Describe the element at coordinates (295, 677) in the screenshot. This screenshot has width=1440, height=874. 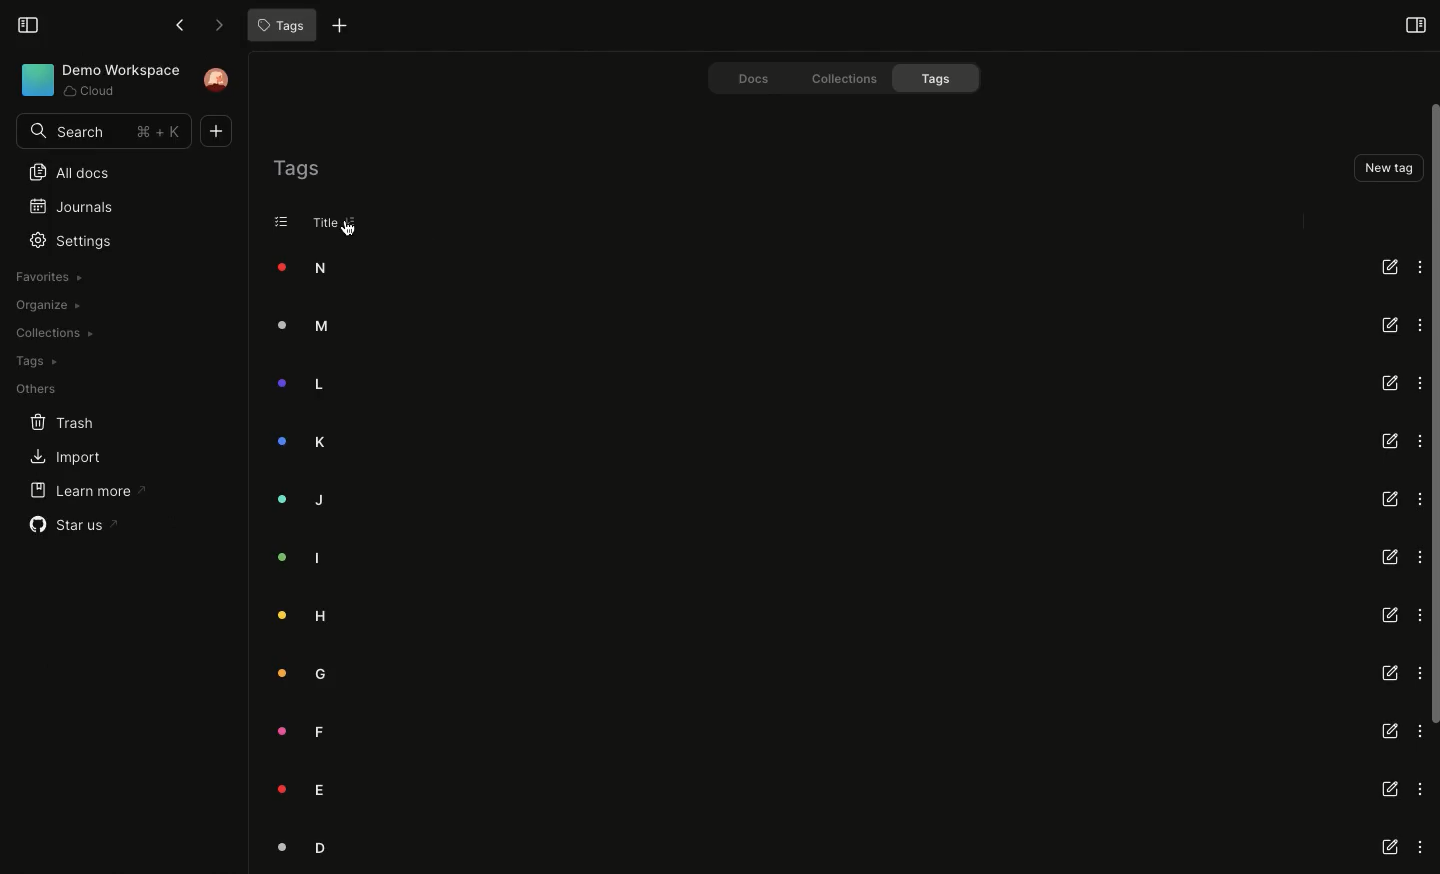
I see `G` at that location.